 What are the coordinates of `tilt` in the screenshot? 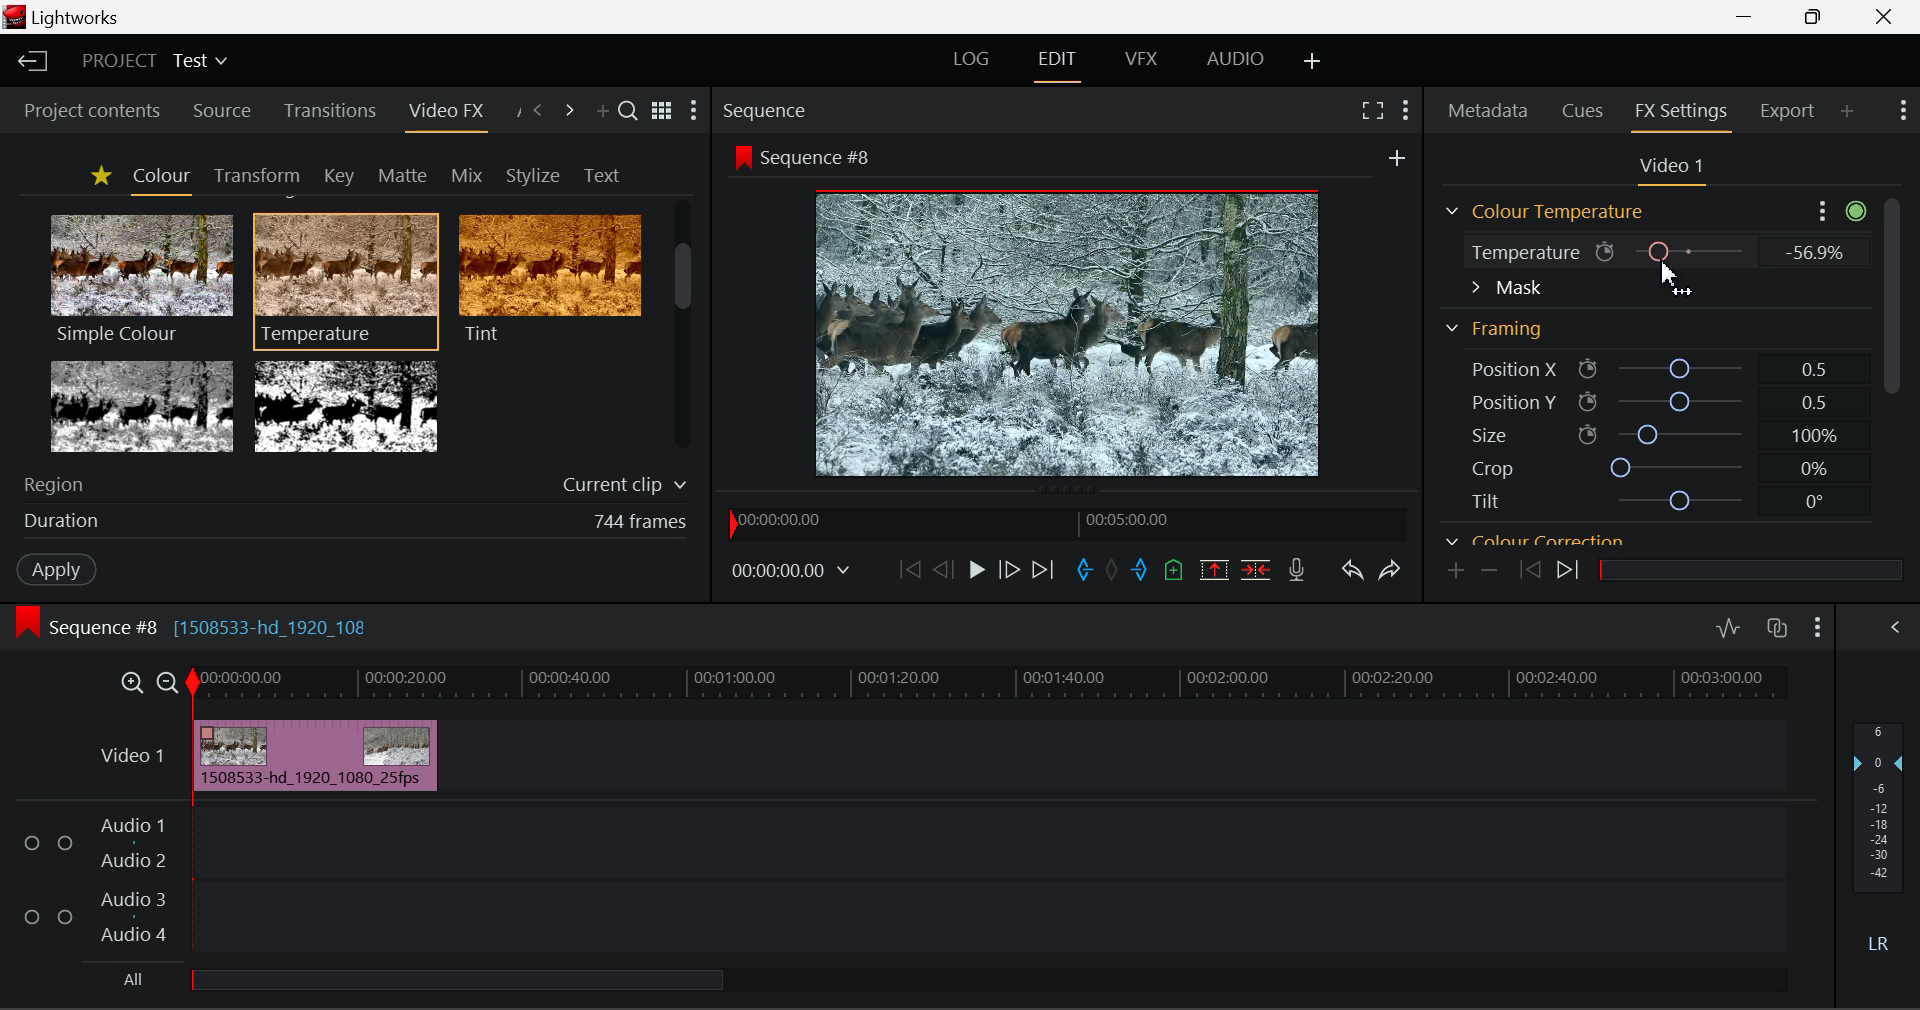 It's located at (1683, 501).